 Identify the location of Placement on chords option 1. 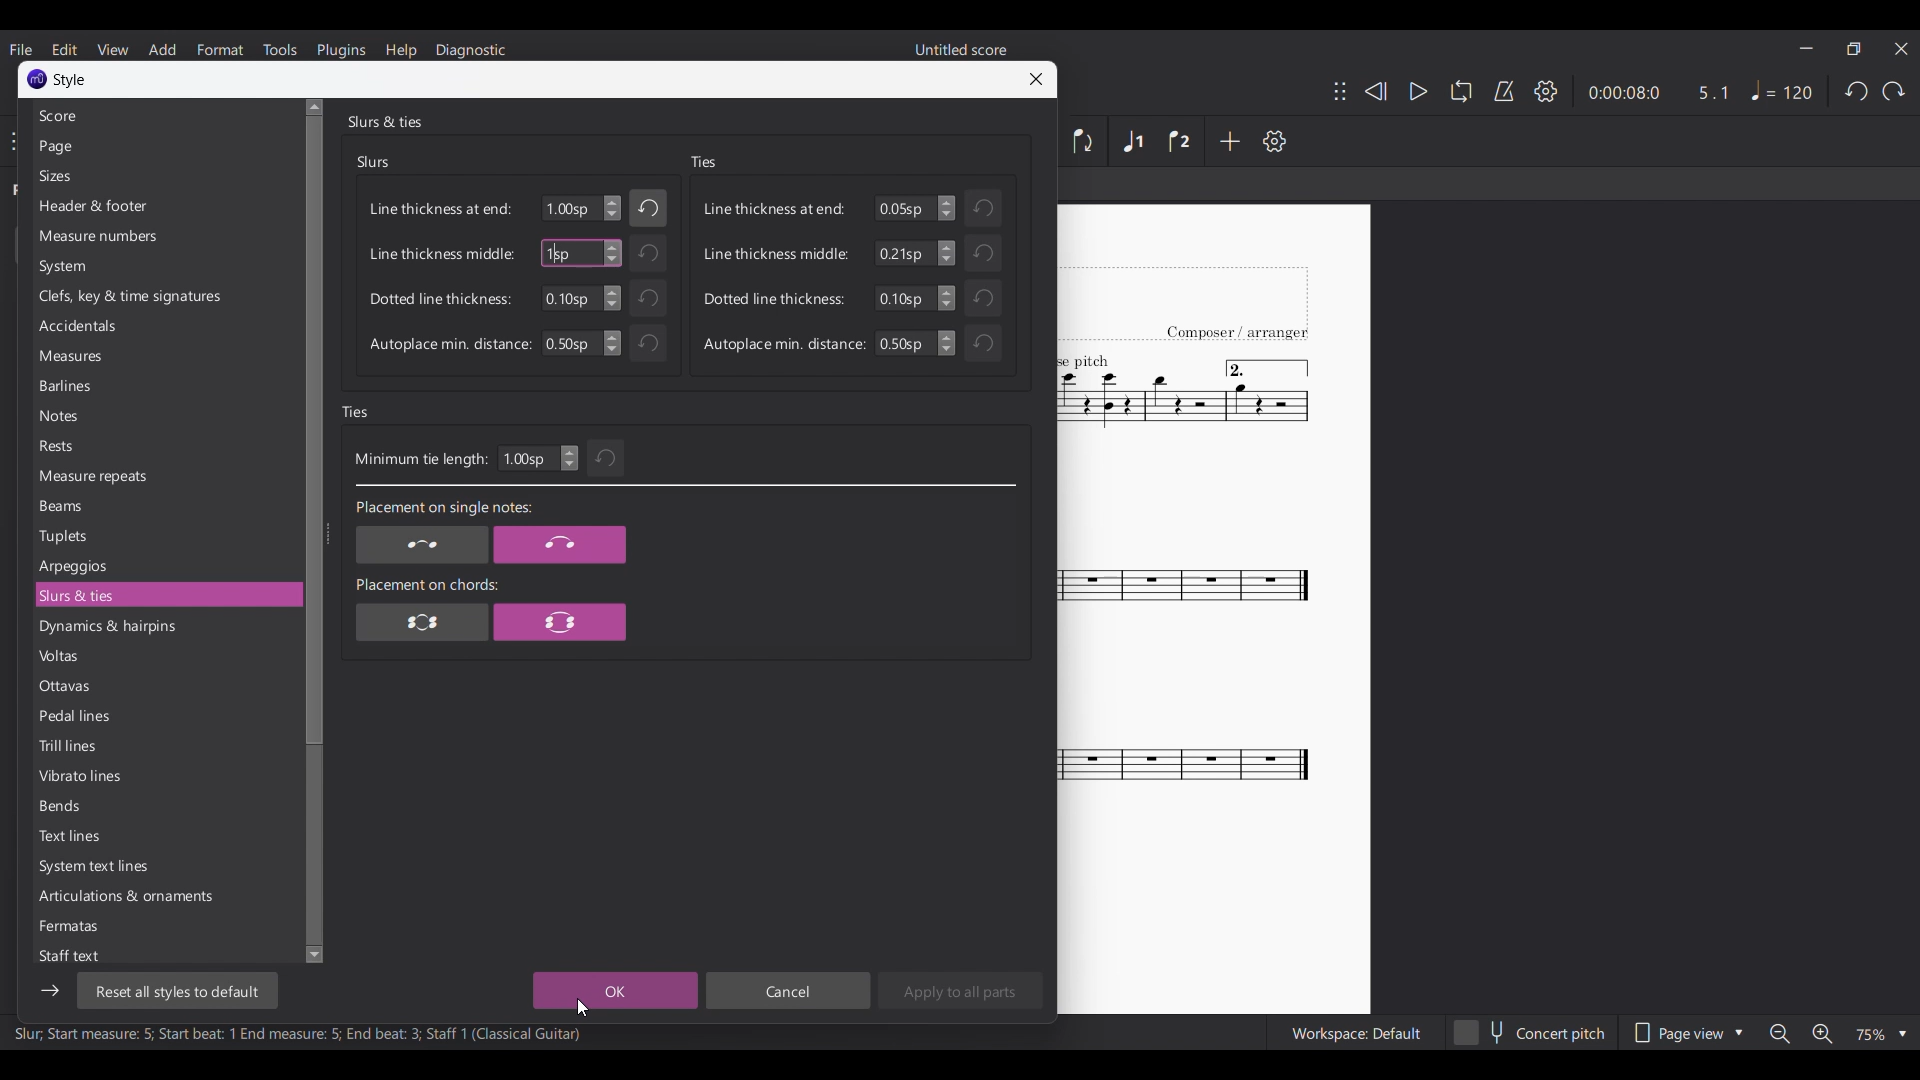
(423, 621).